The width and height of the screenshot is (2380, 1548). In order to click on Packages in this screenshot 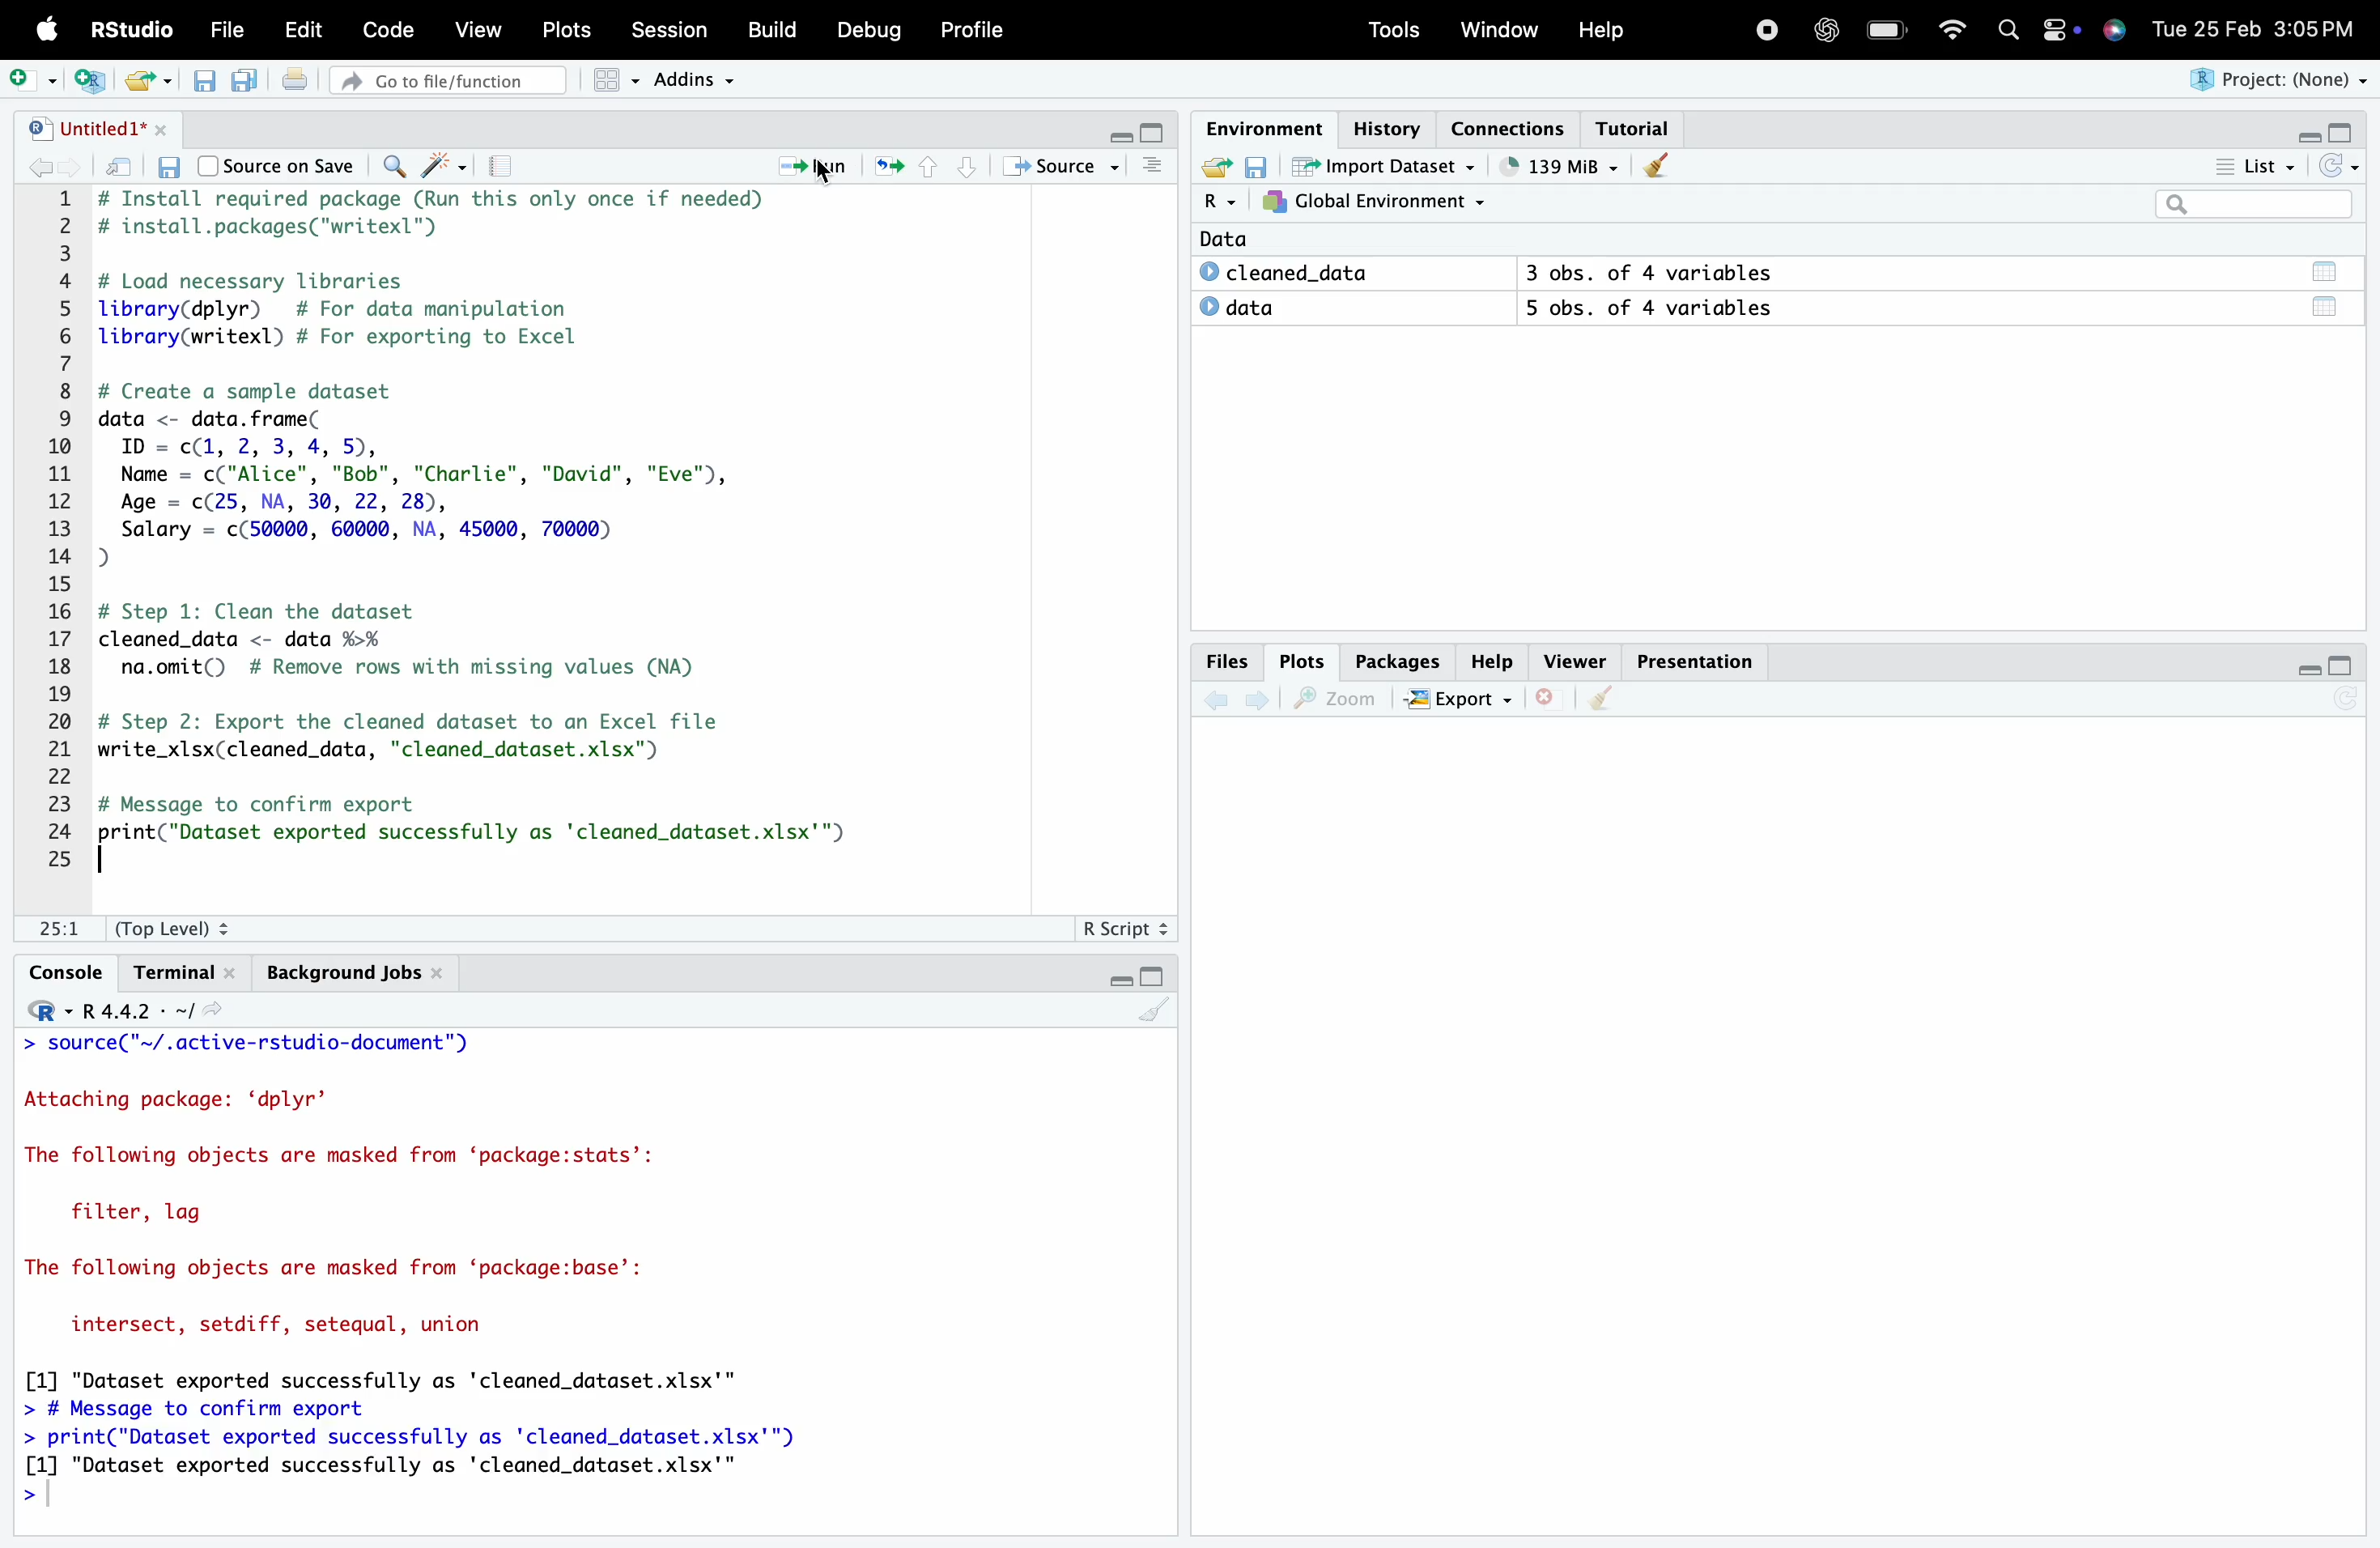, I will do `click(1399, 661)`.